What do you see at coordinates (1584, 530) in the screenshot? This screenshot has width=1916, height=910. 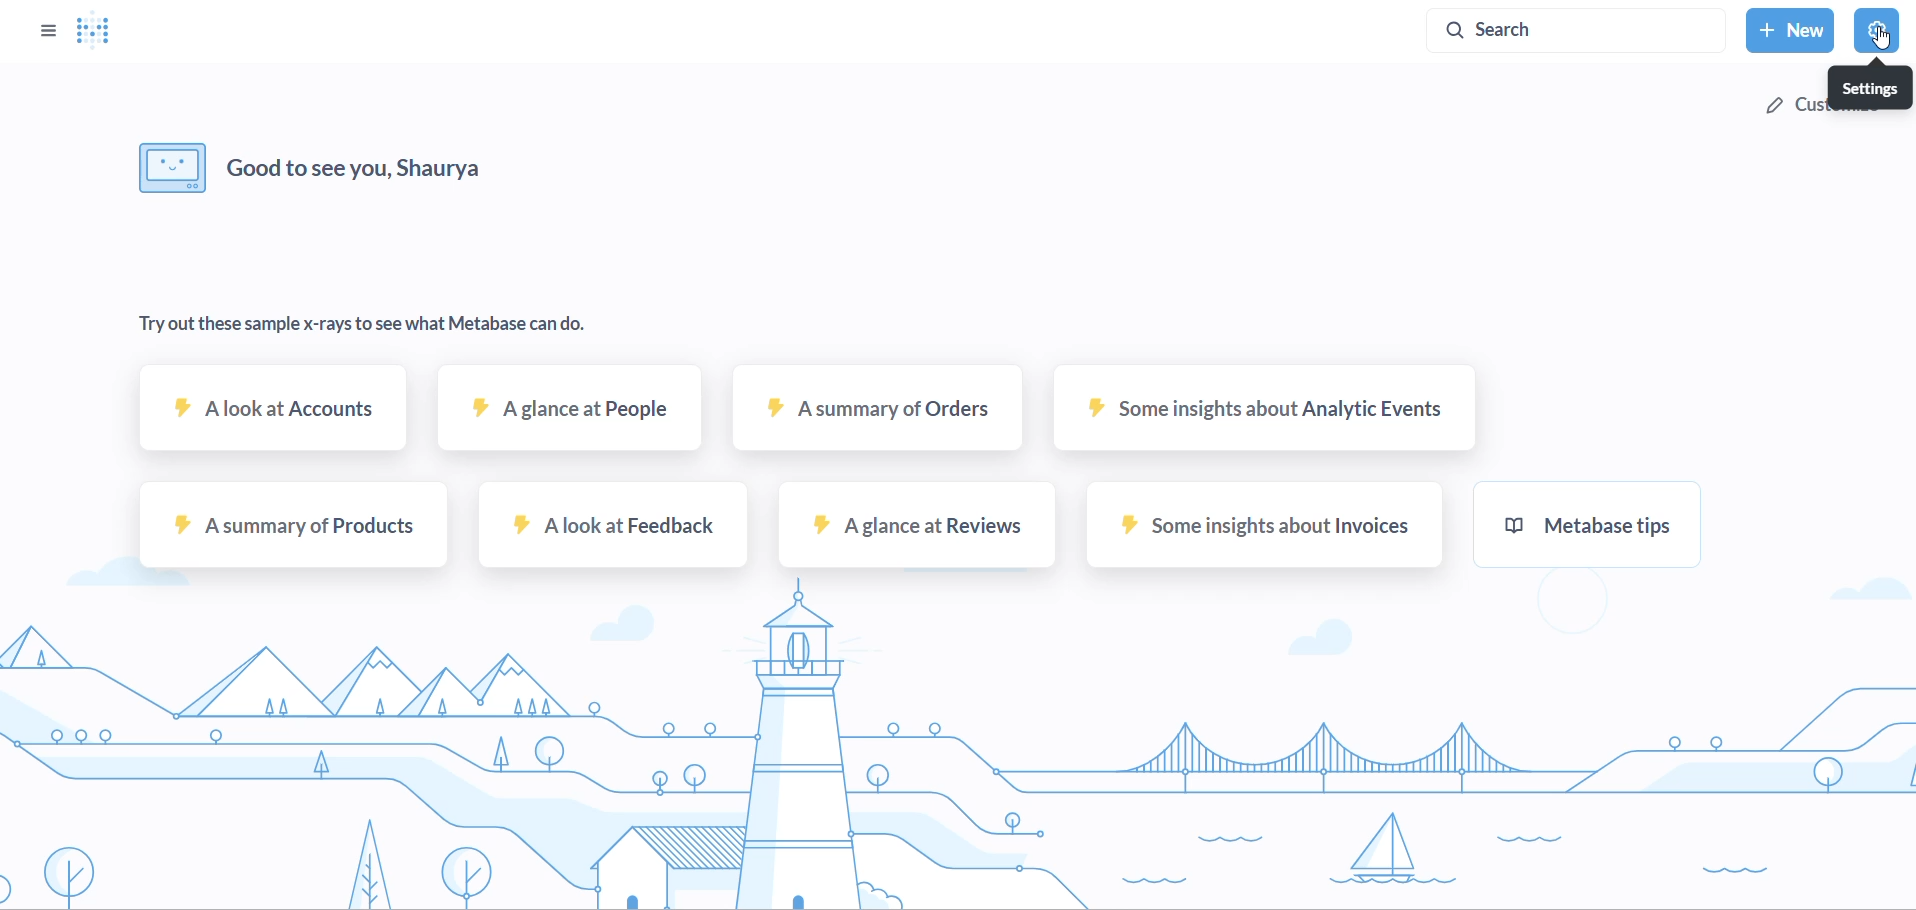 I see `metabase tips` at bounding box center [1584, 530].